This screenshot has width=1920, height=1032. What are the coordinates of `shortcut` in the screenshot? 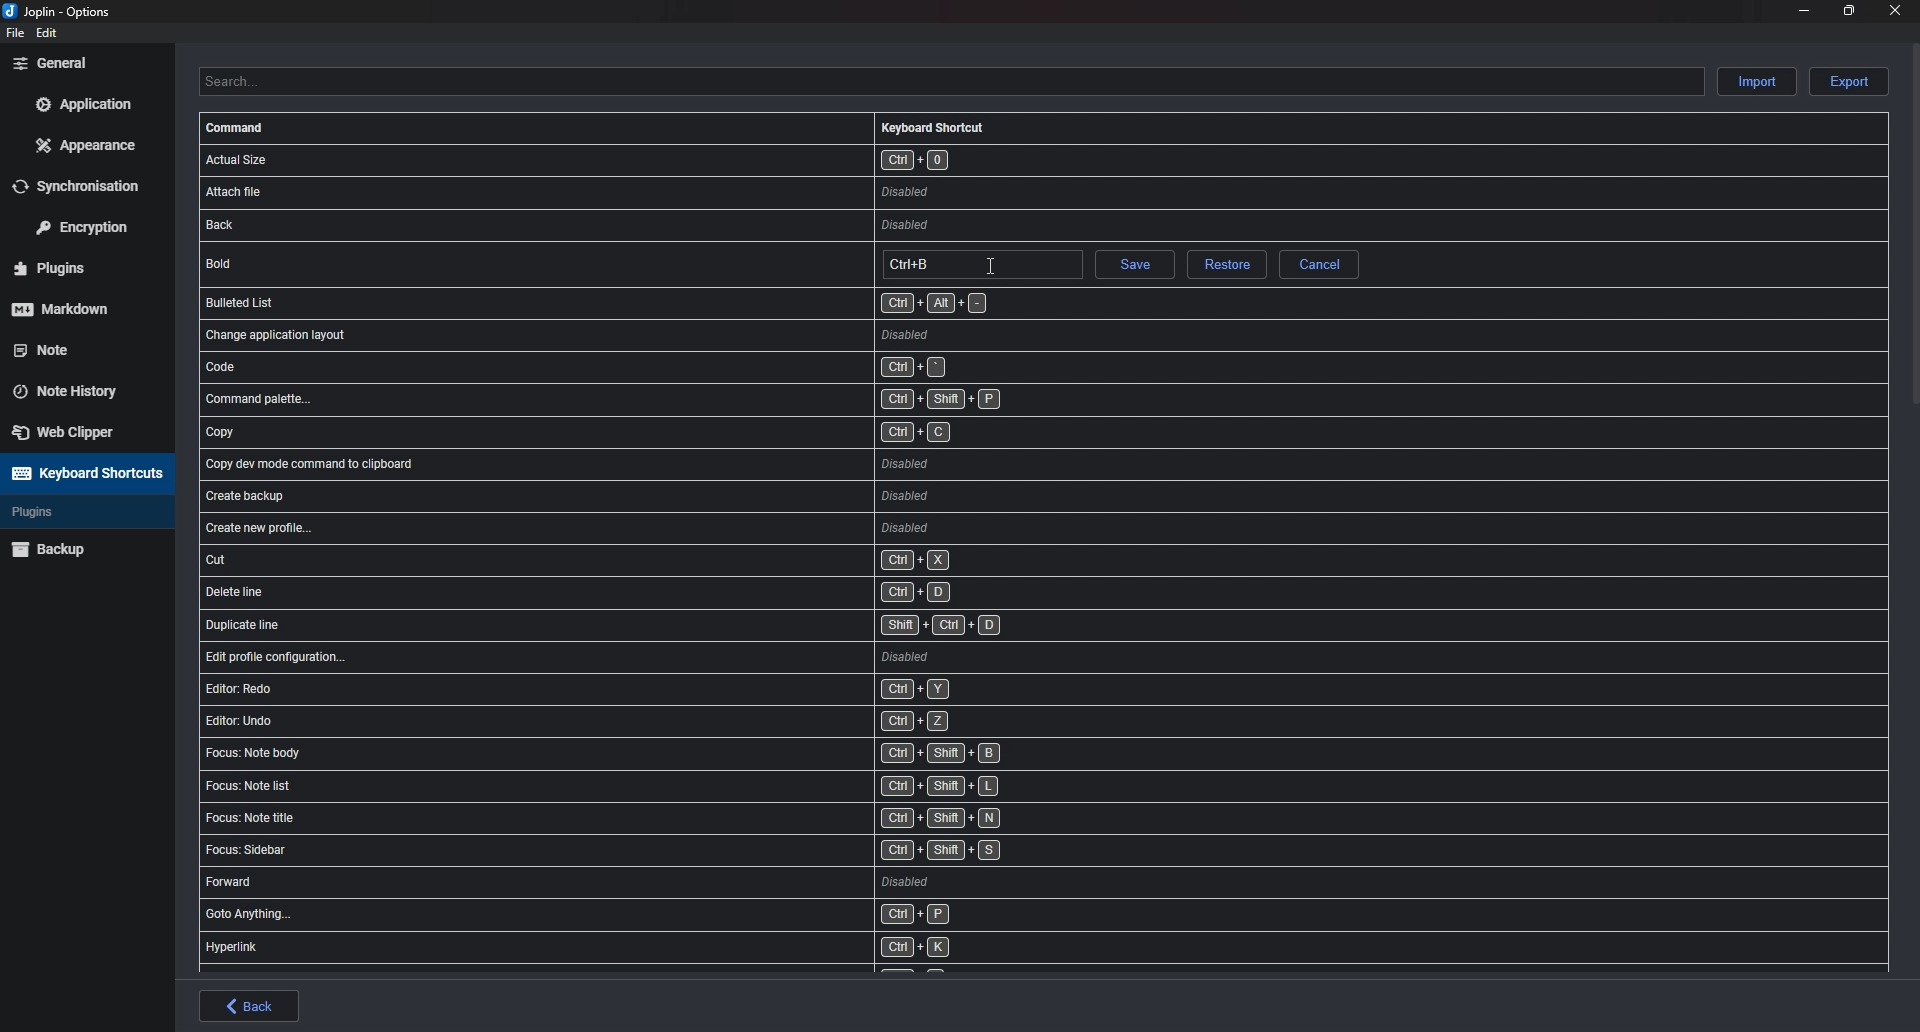 It's located at (680, 400).